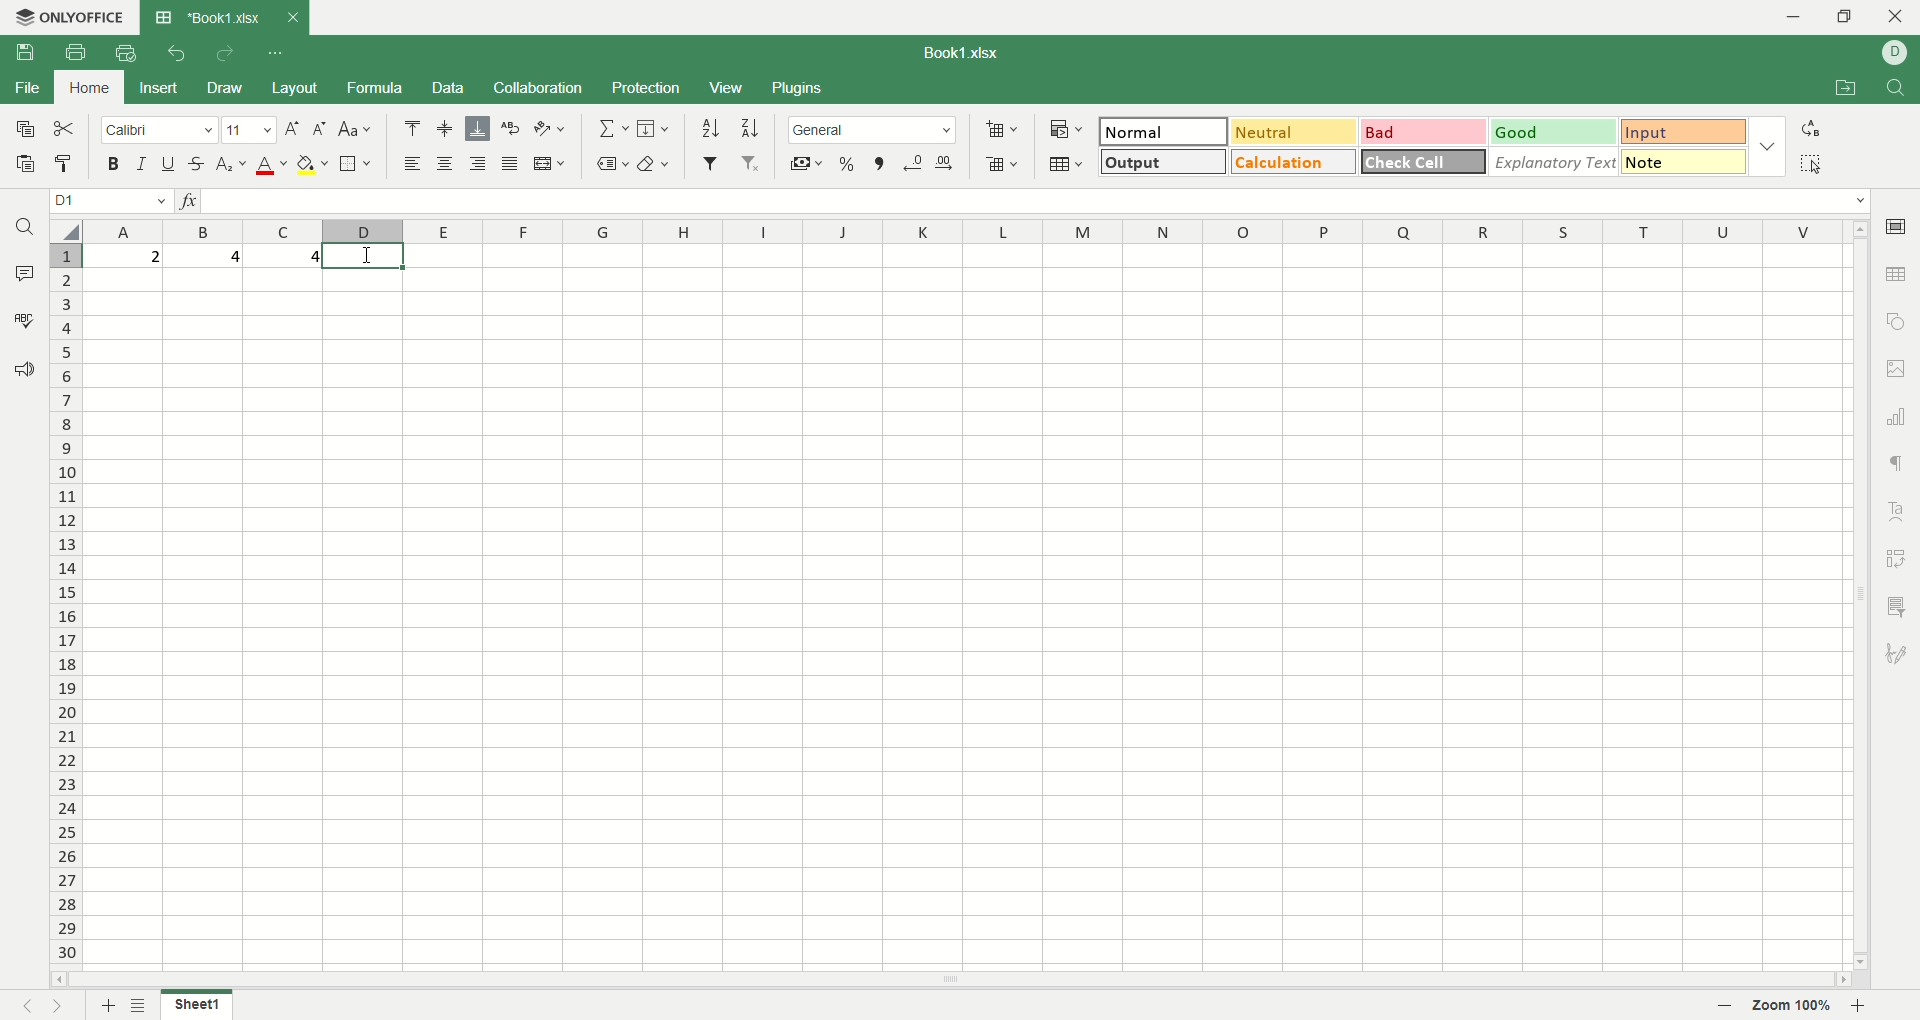 This screenshot has height=1020, width=1920. What do you see at coordinates (292, 130) in the screenshot?
I see `increase font` at bounding box center [292, 130].